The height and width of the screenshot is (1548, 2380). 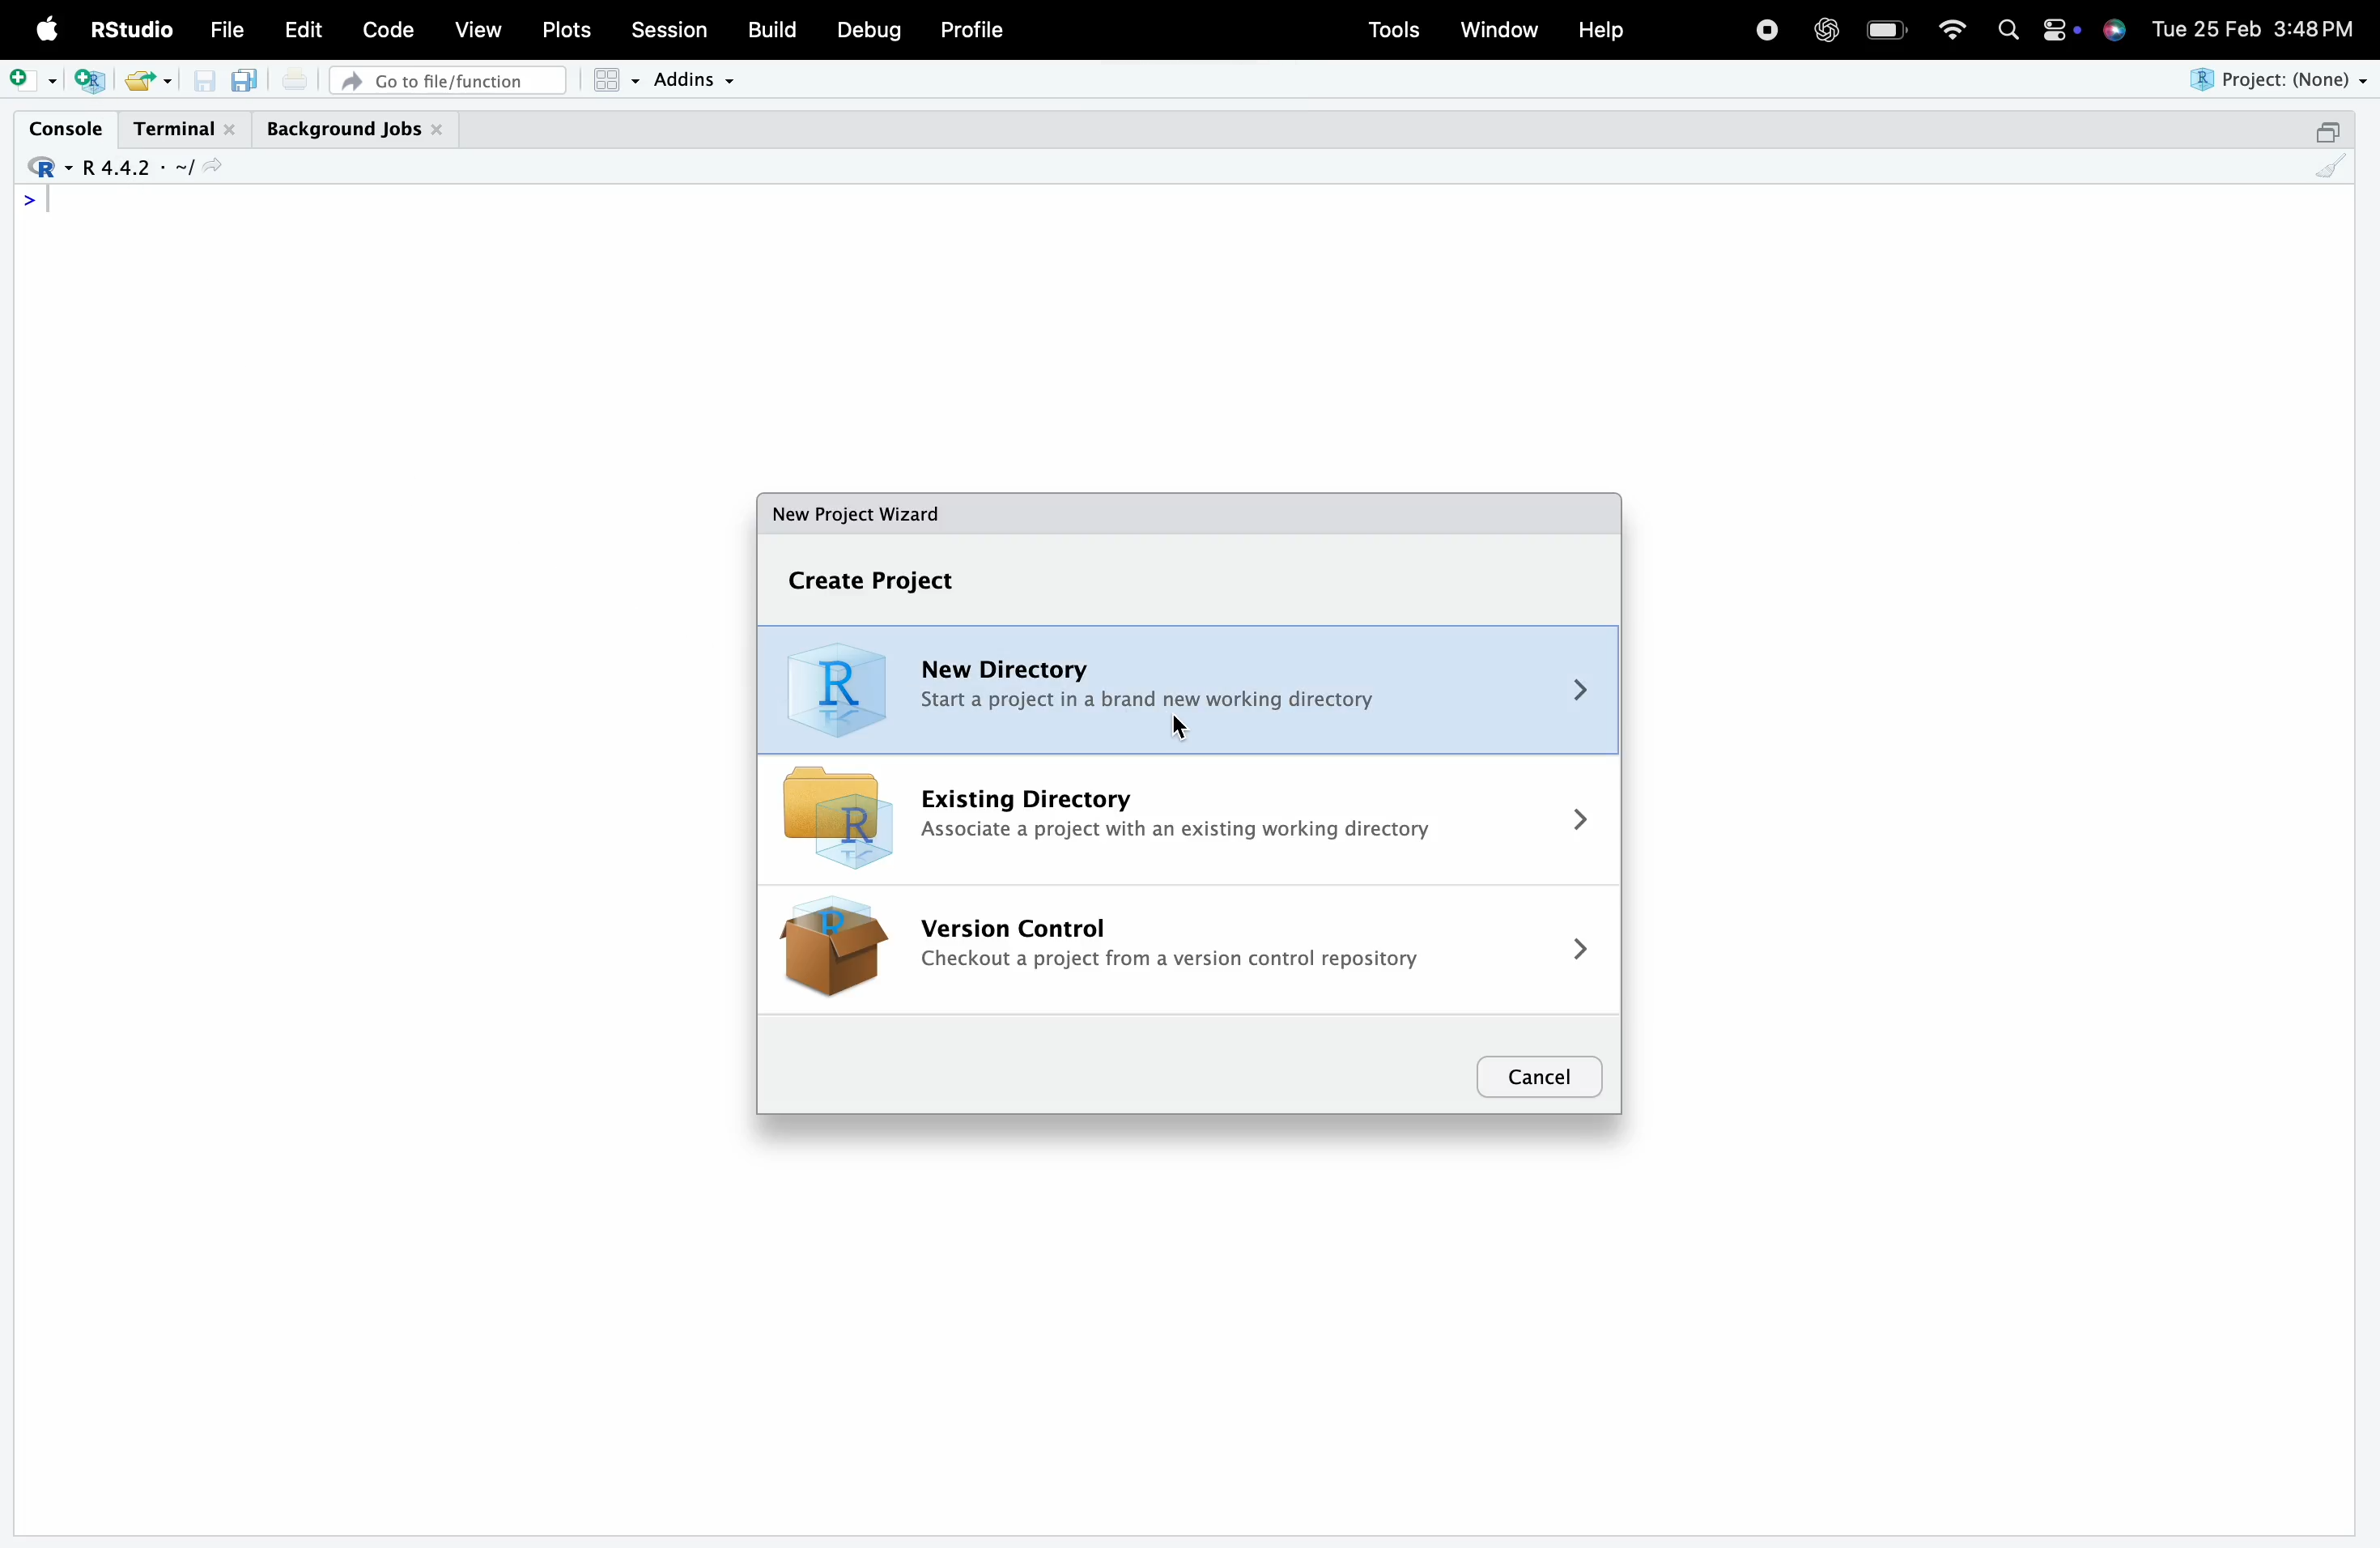 I want to click on Existing Directory Associate a project with an existing working directory, so click(x=1192, y=819).